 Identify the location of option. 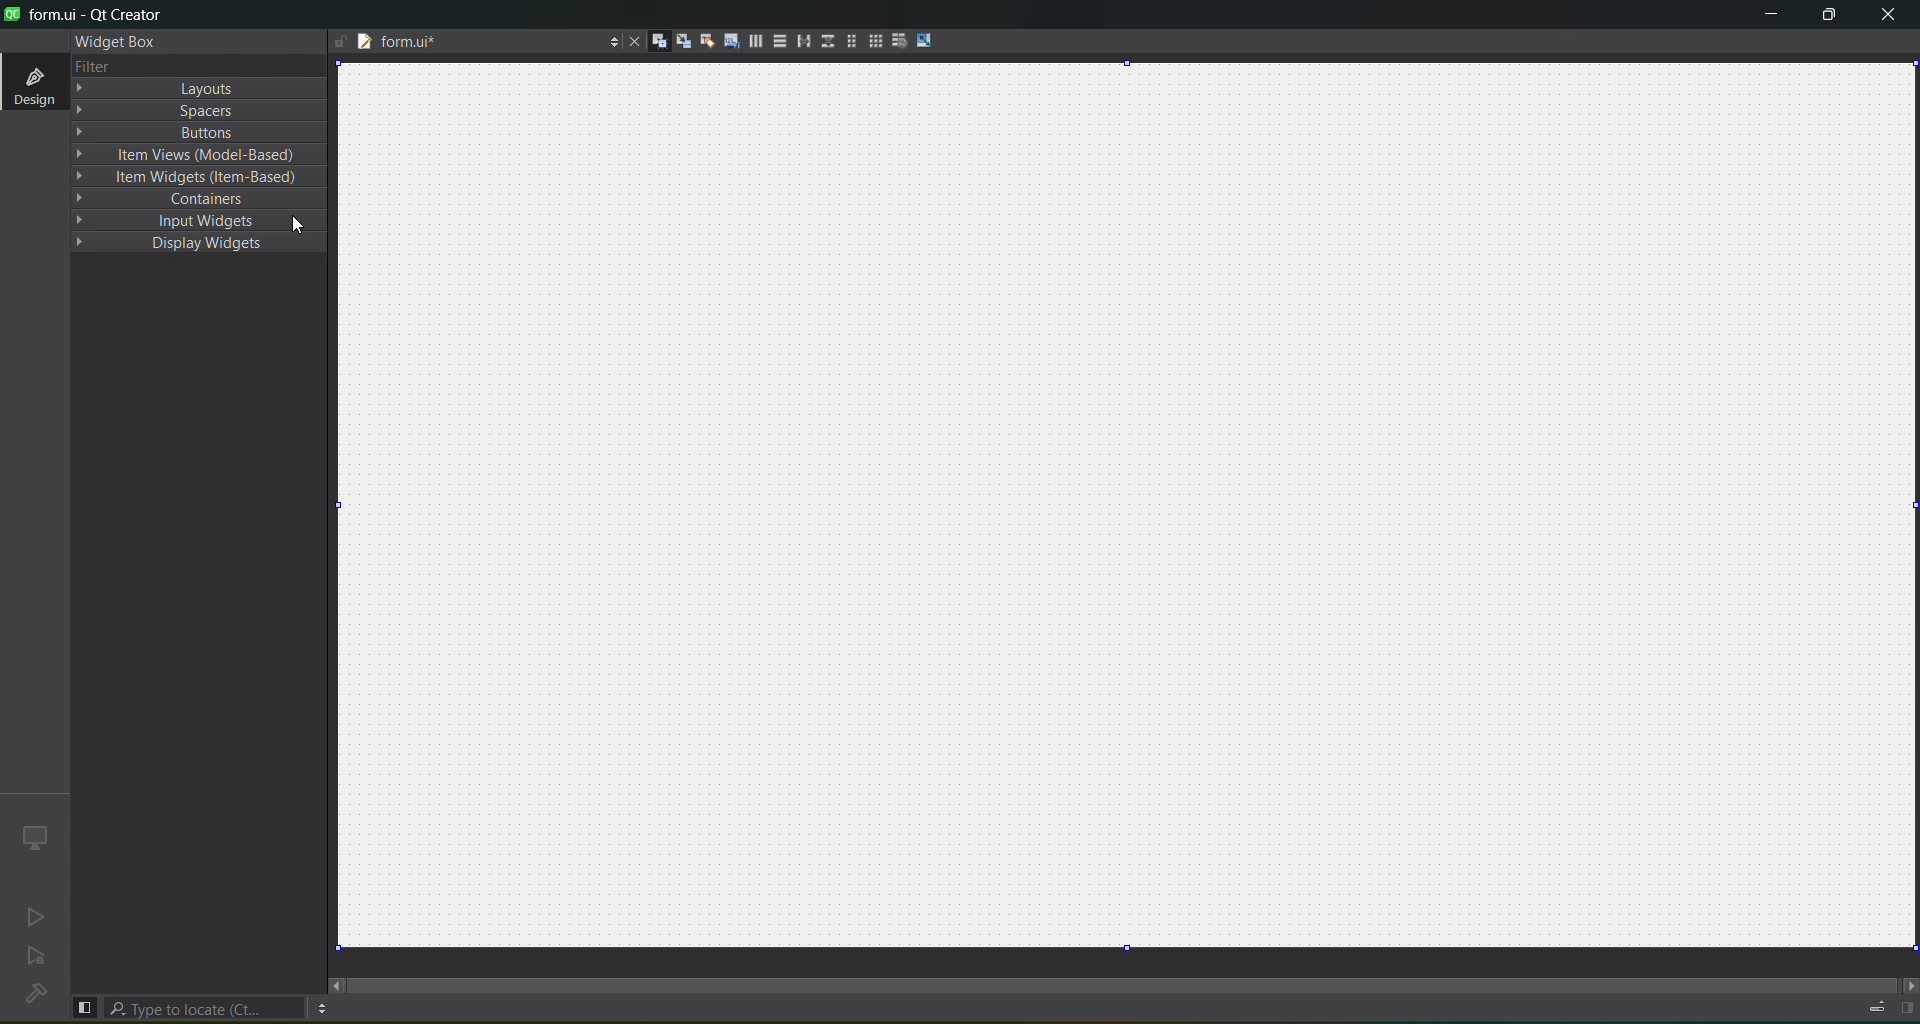
(323, 1009).